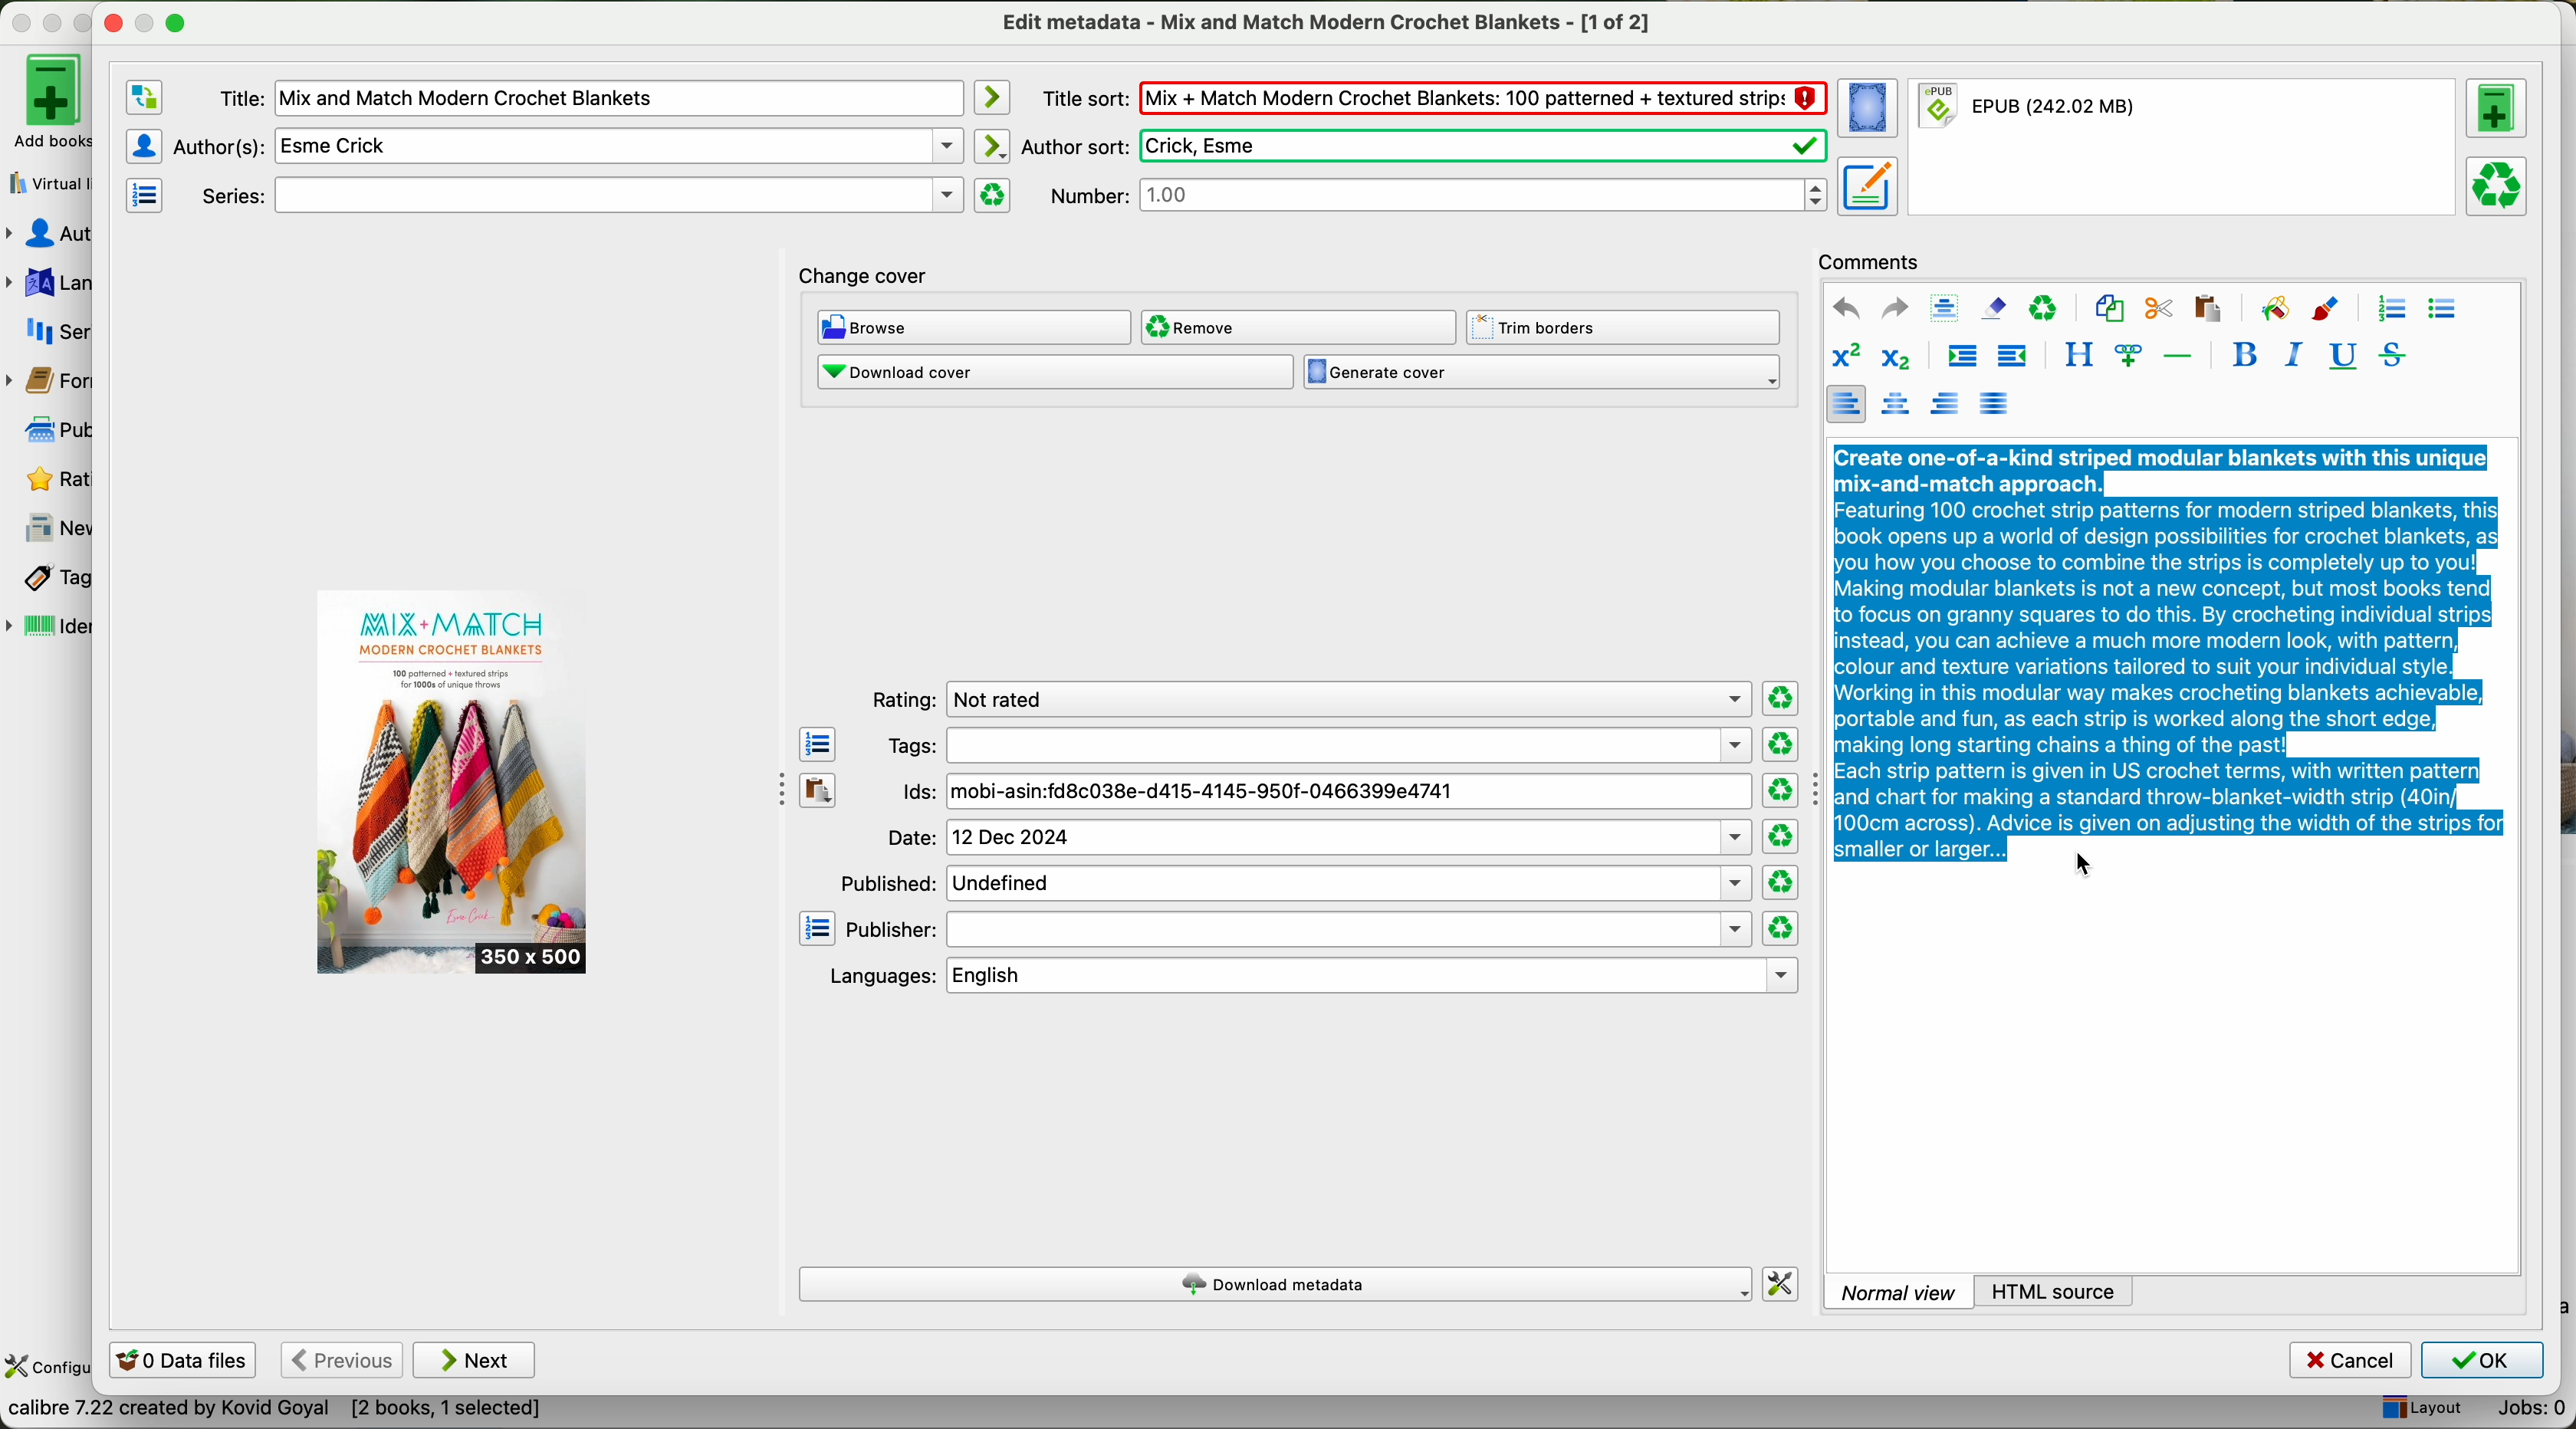 Image resolution: width=2576 pixels, height=1429 pixels. What do you see at coordinates (818, 929) in the screenshot?
I see `open the manage publishers editor` at bounding box center [818, 929].